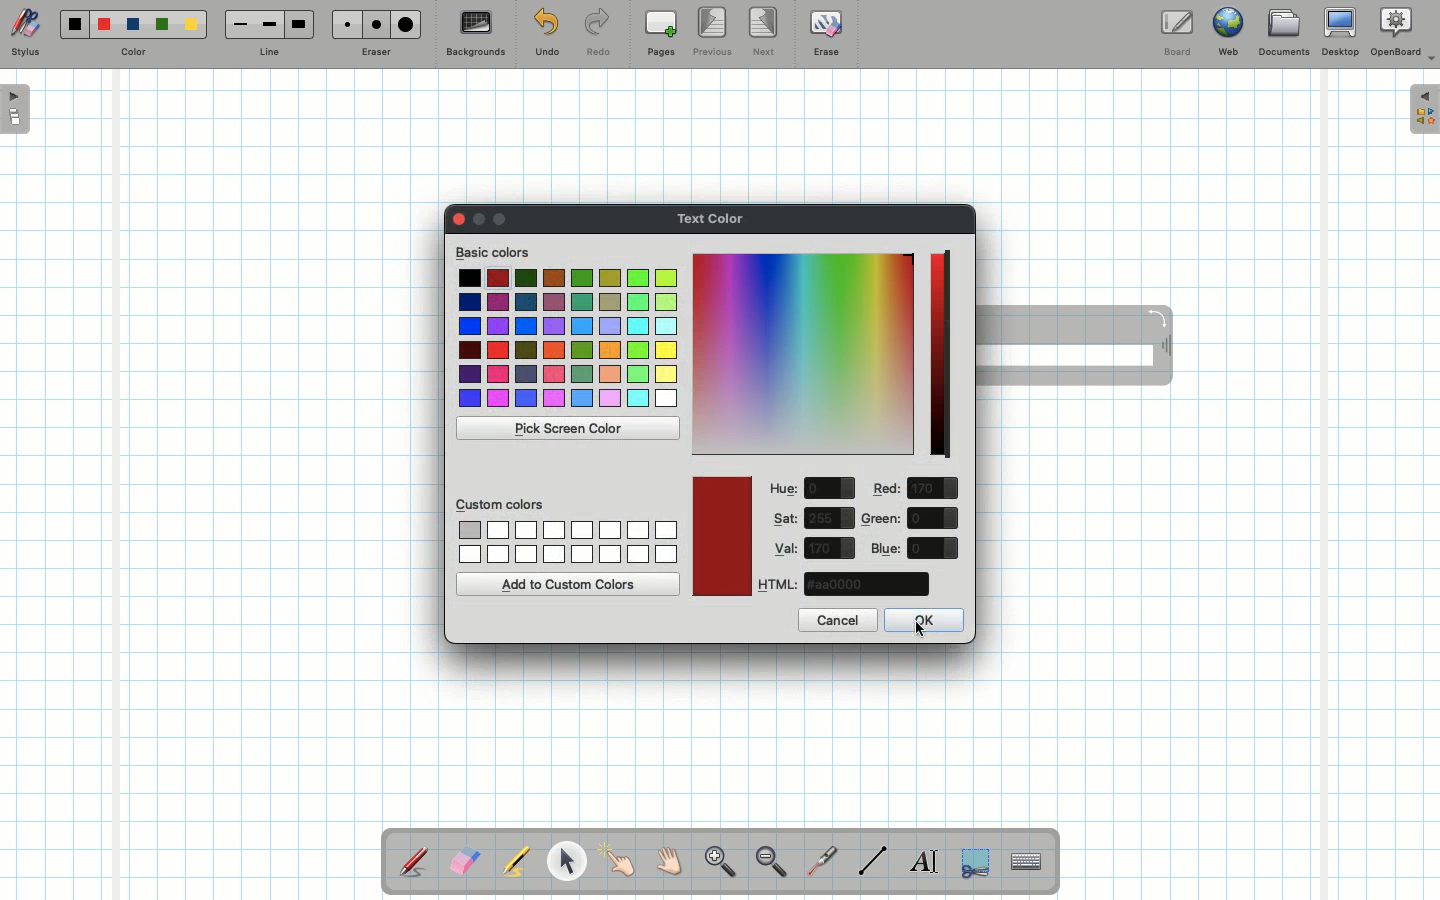  I want to click on Eraser, so click(464, 863).